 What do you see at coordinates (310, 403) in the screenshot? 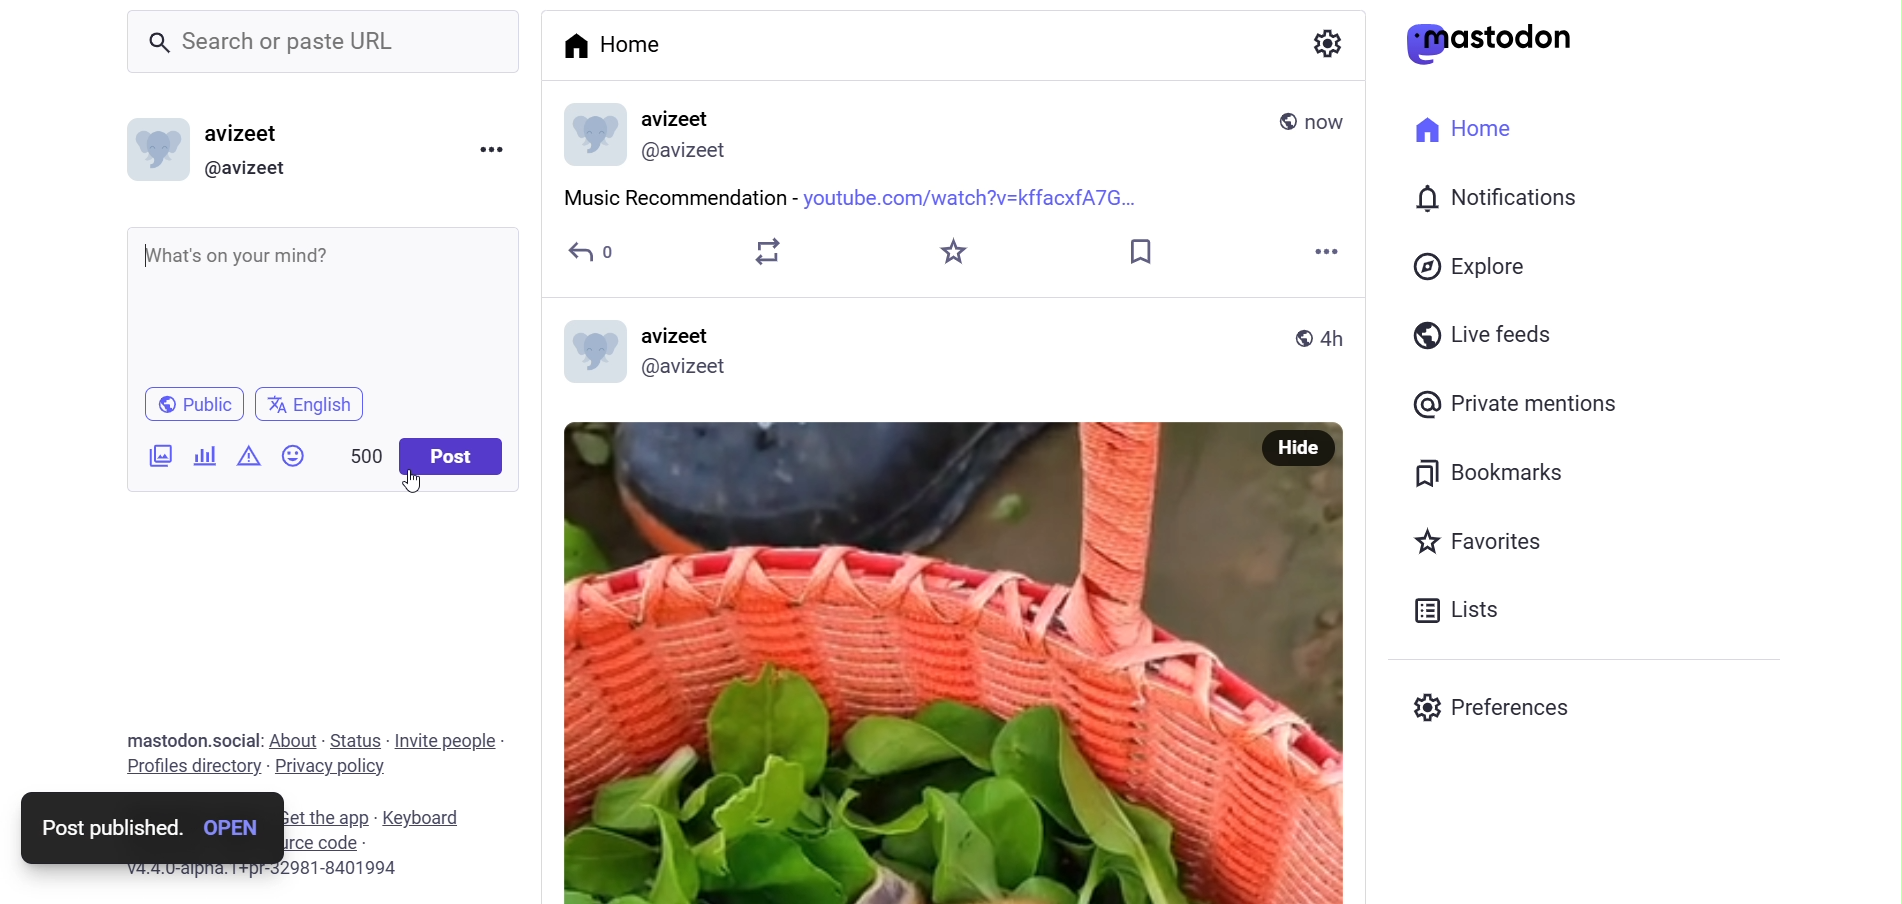
I see `english` at bounding box center [310, 403].